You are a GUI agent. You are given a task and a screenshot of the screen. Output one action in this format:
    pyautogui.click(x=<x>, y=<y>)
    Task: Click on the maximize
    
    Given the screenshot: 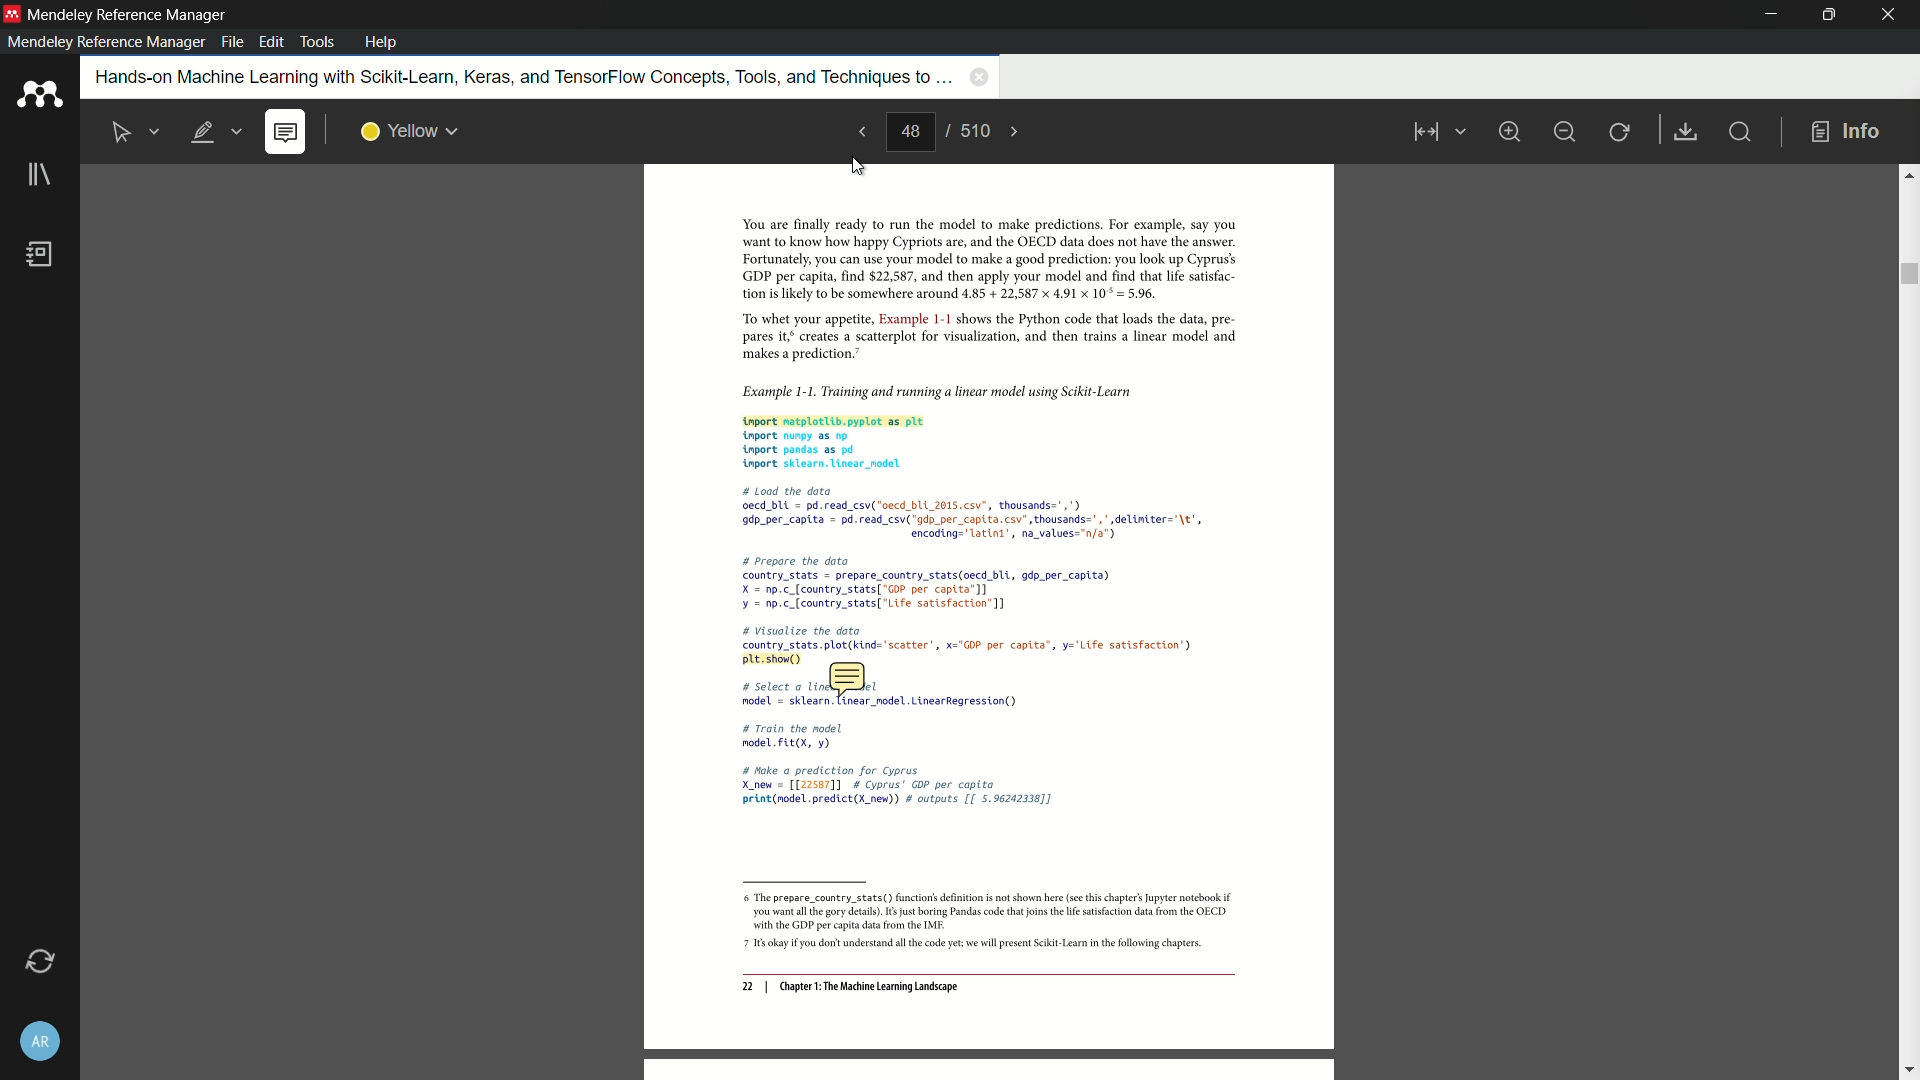 What is the action you would take?
    pyautogui.click(x=1825, y=14)
    